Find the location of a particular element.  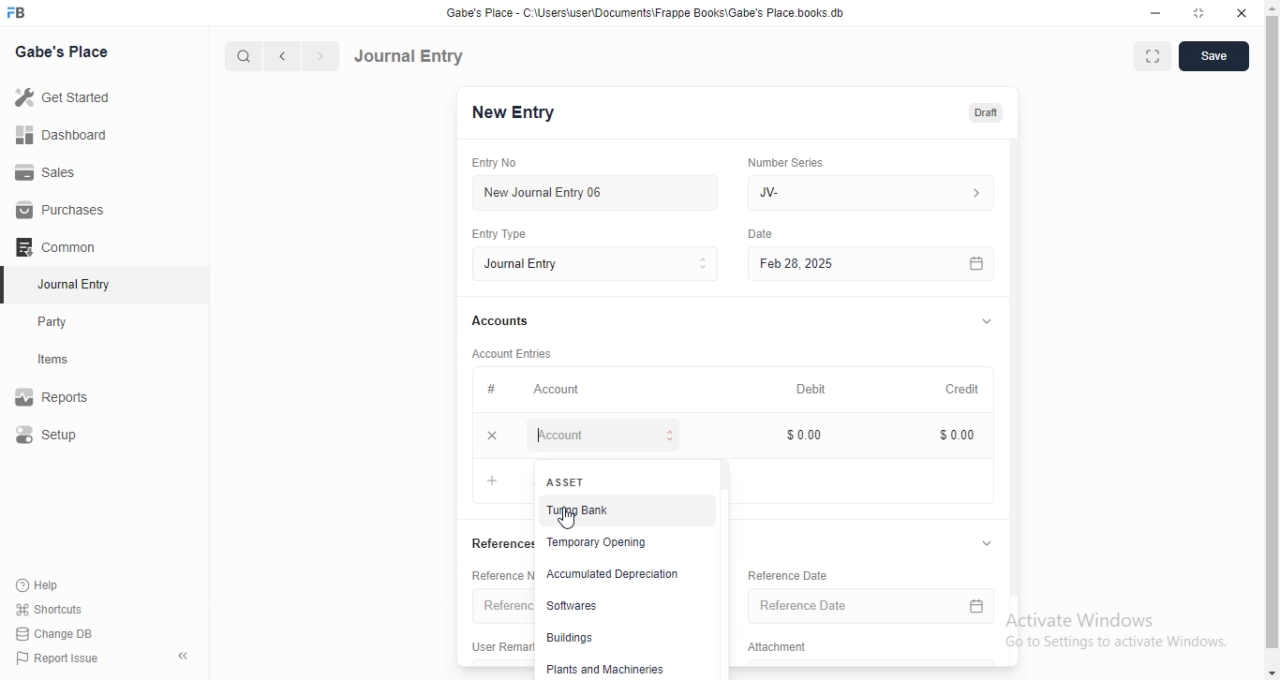

Account is located at coordinates (549, 391).